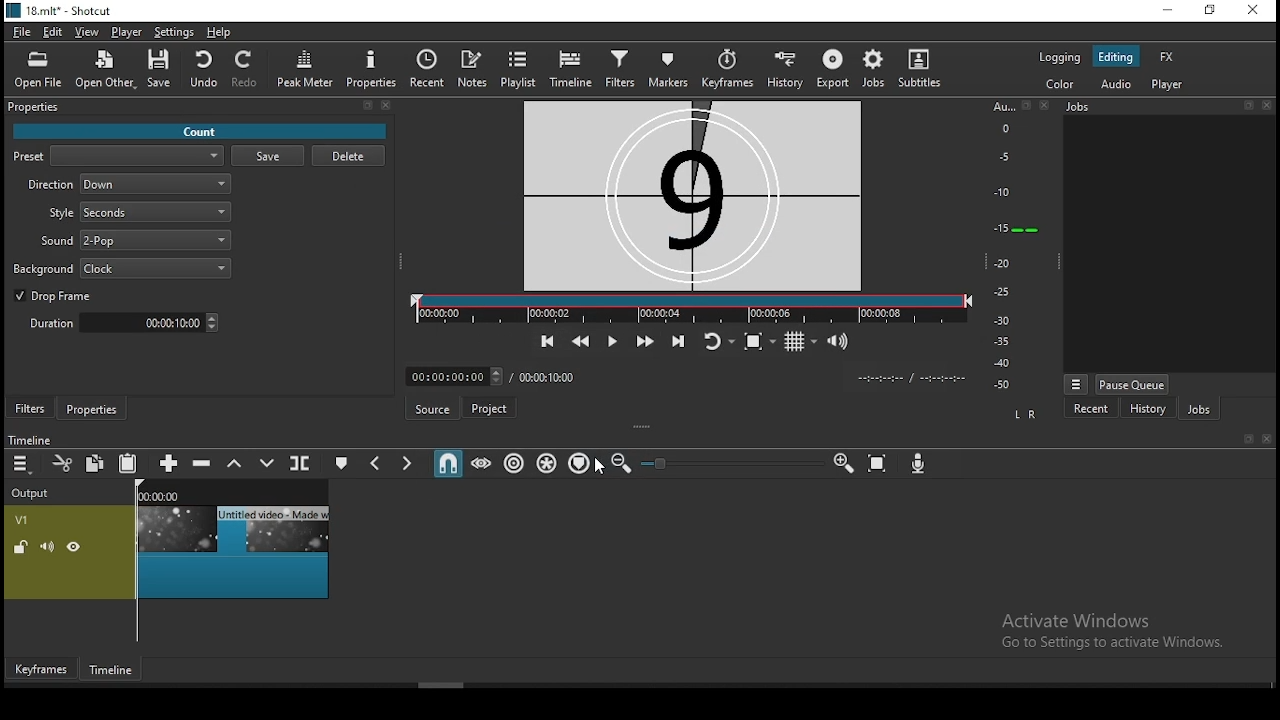 The width and height of the screenshot is (1280, 720). I want to click on audio, so click(1121, 85).